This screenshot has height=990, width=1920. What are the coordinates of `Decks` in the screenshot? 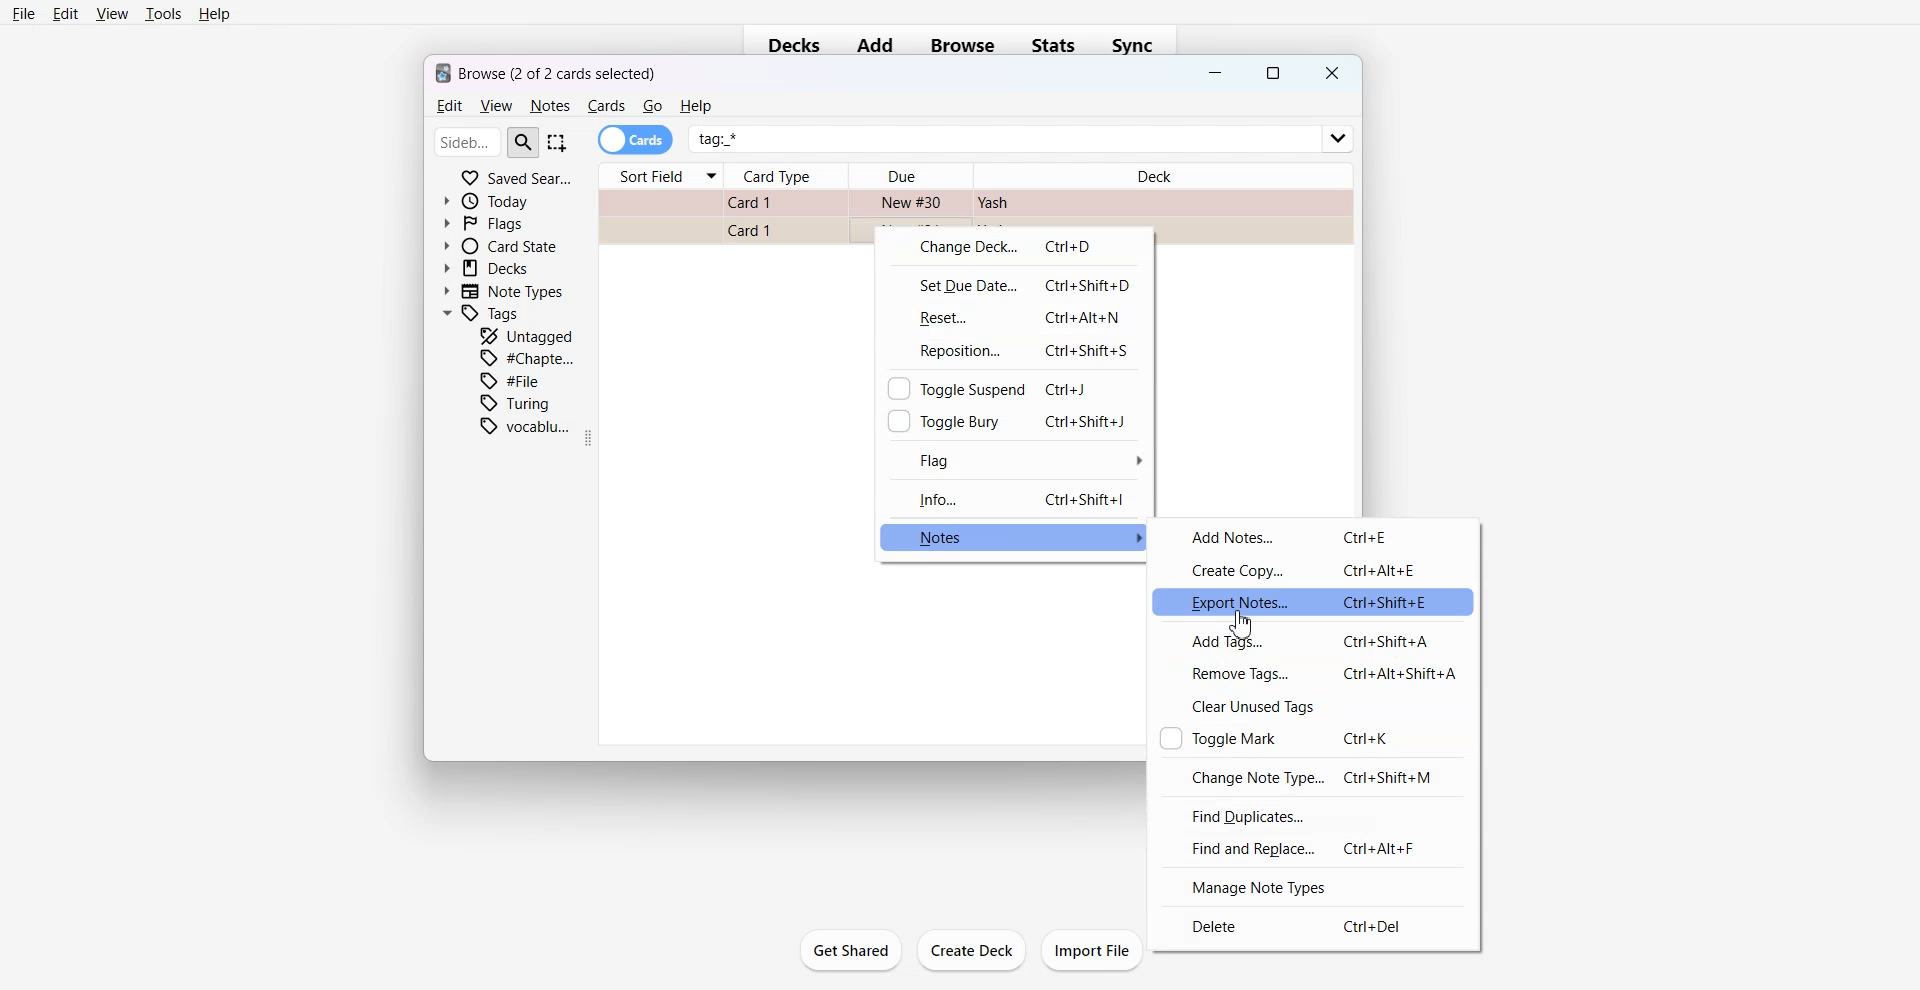 It's located at (489, 268).